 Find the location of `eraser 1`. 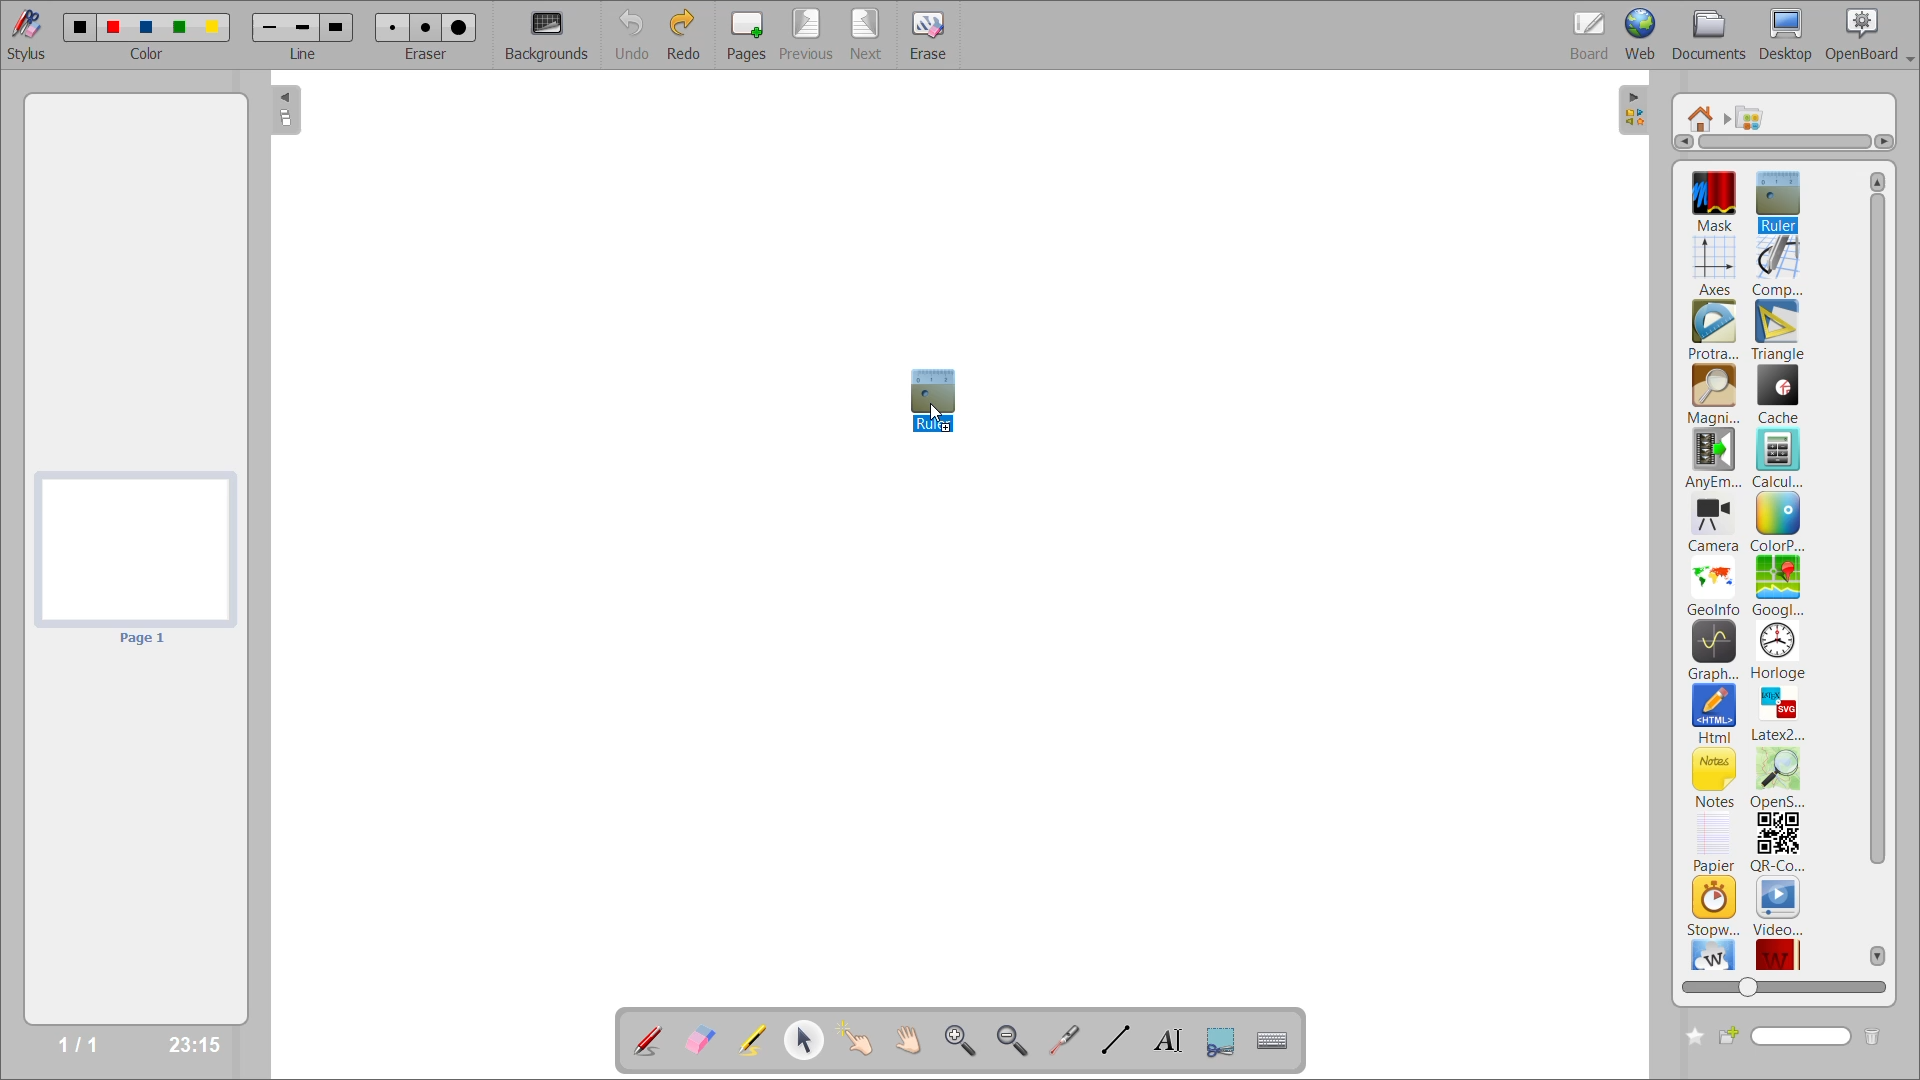

eraser 1 is located at coordinates (393, 27).